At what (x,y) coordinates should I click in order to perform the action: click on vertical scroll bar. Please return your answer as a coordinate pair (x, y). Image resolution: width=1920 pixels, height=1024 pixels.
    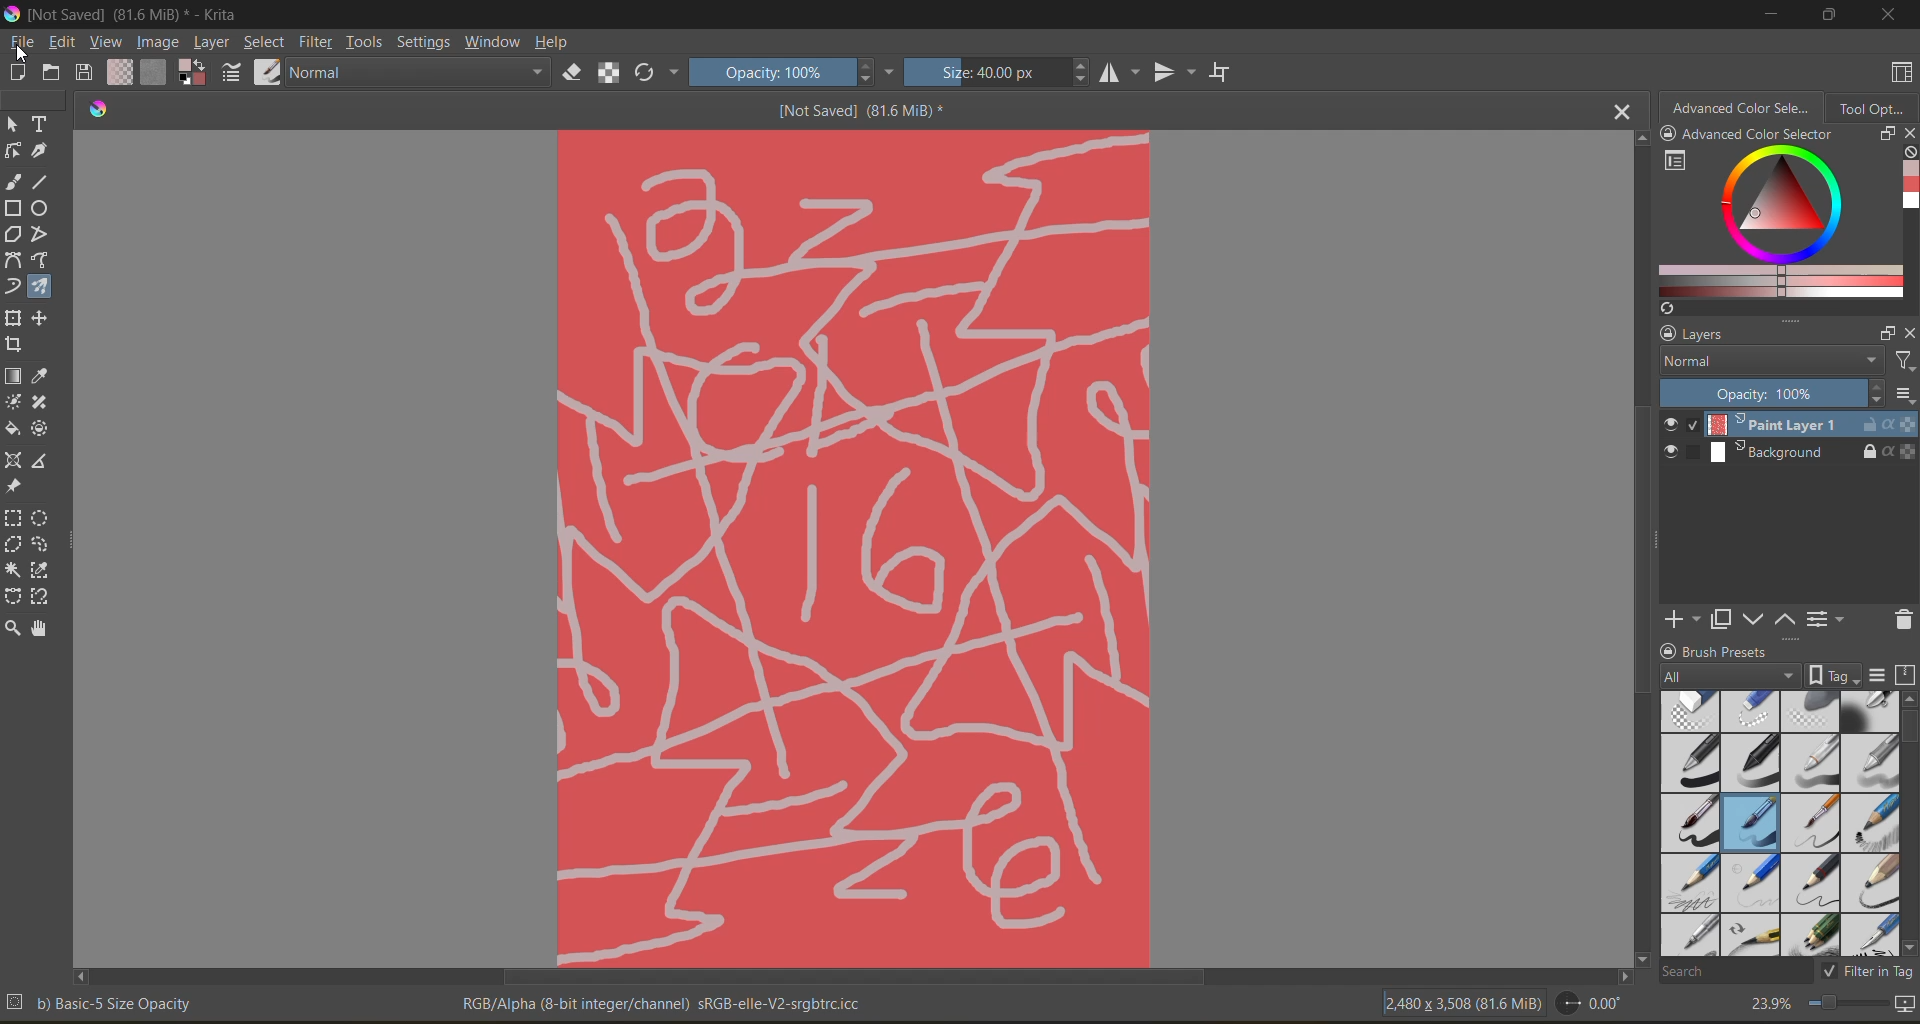
    Looking at the image, I should click on (1908, 823).